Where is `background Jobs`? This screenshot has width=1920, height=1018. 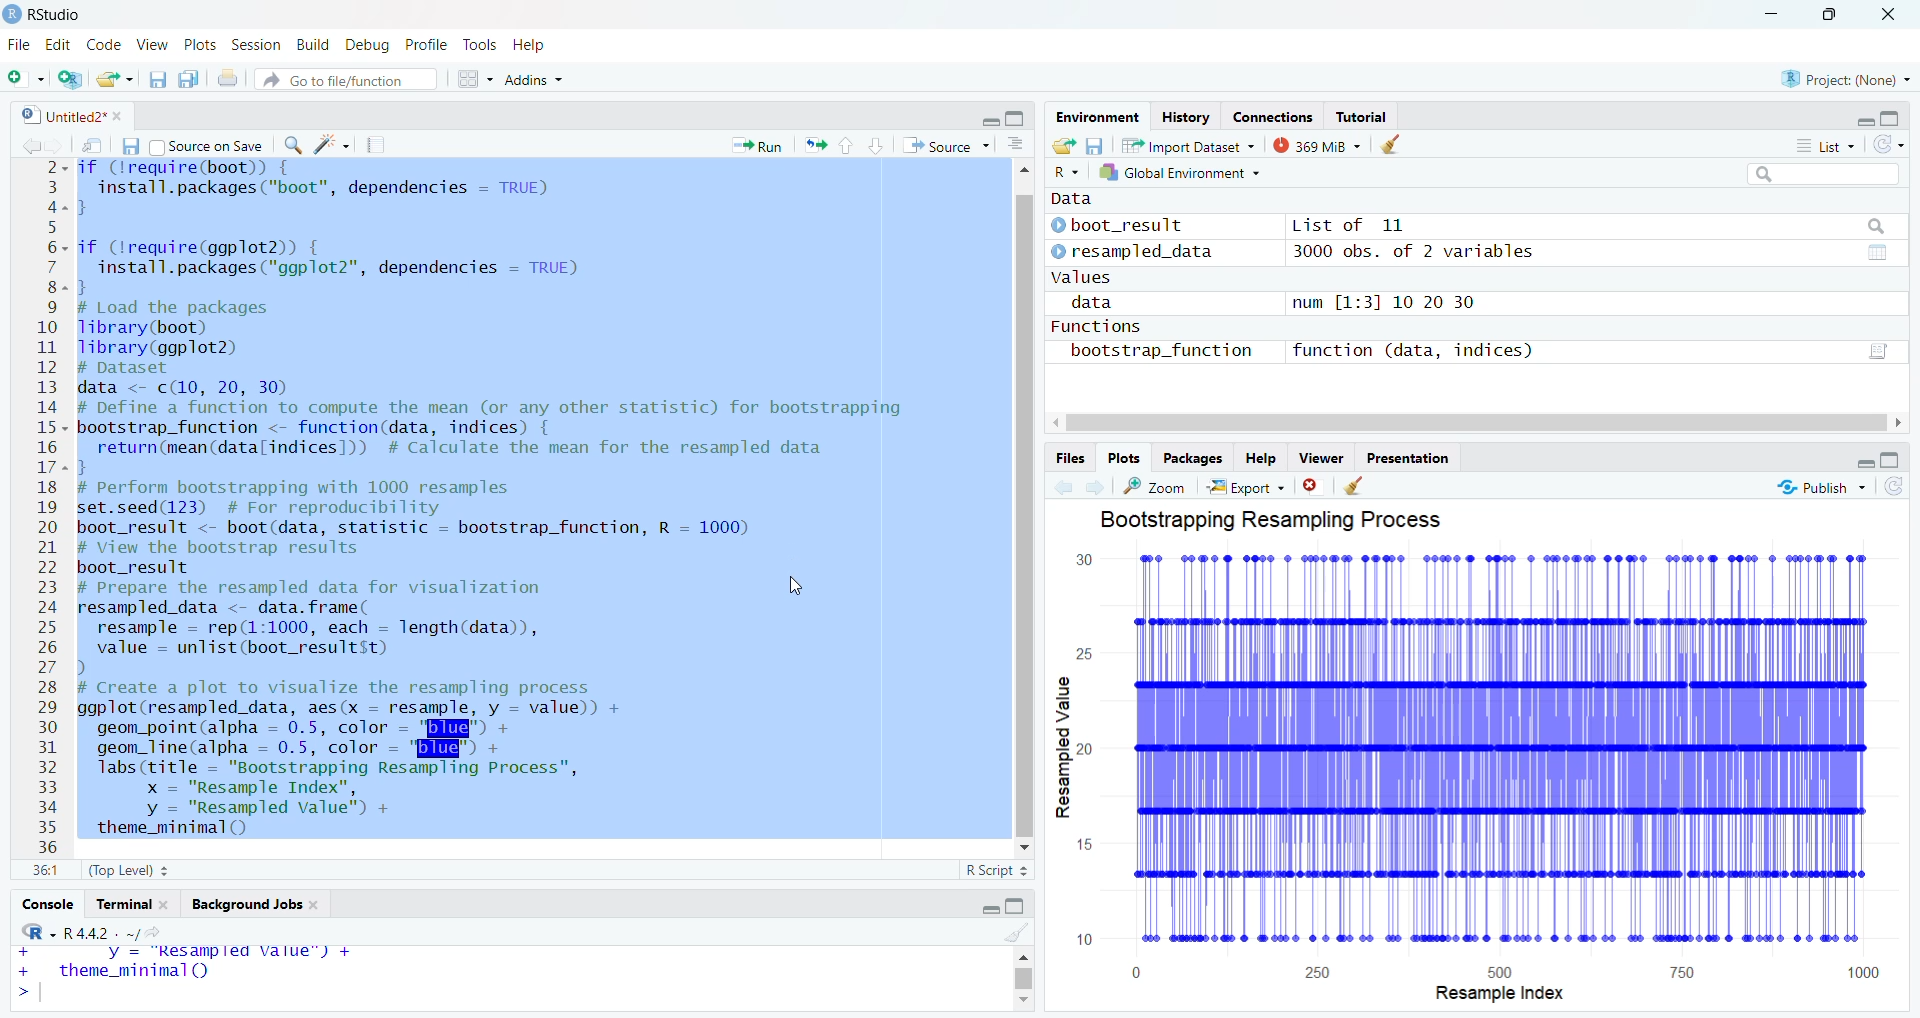
background Jobs is located at coordinates (254, 908).